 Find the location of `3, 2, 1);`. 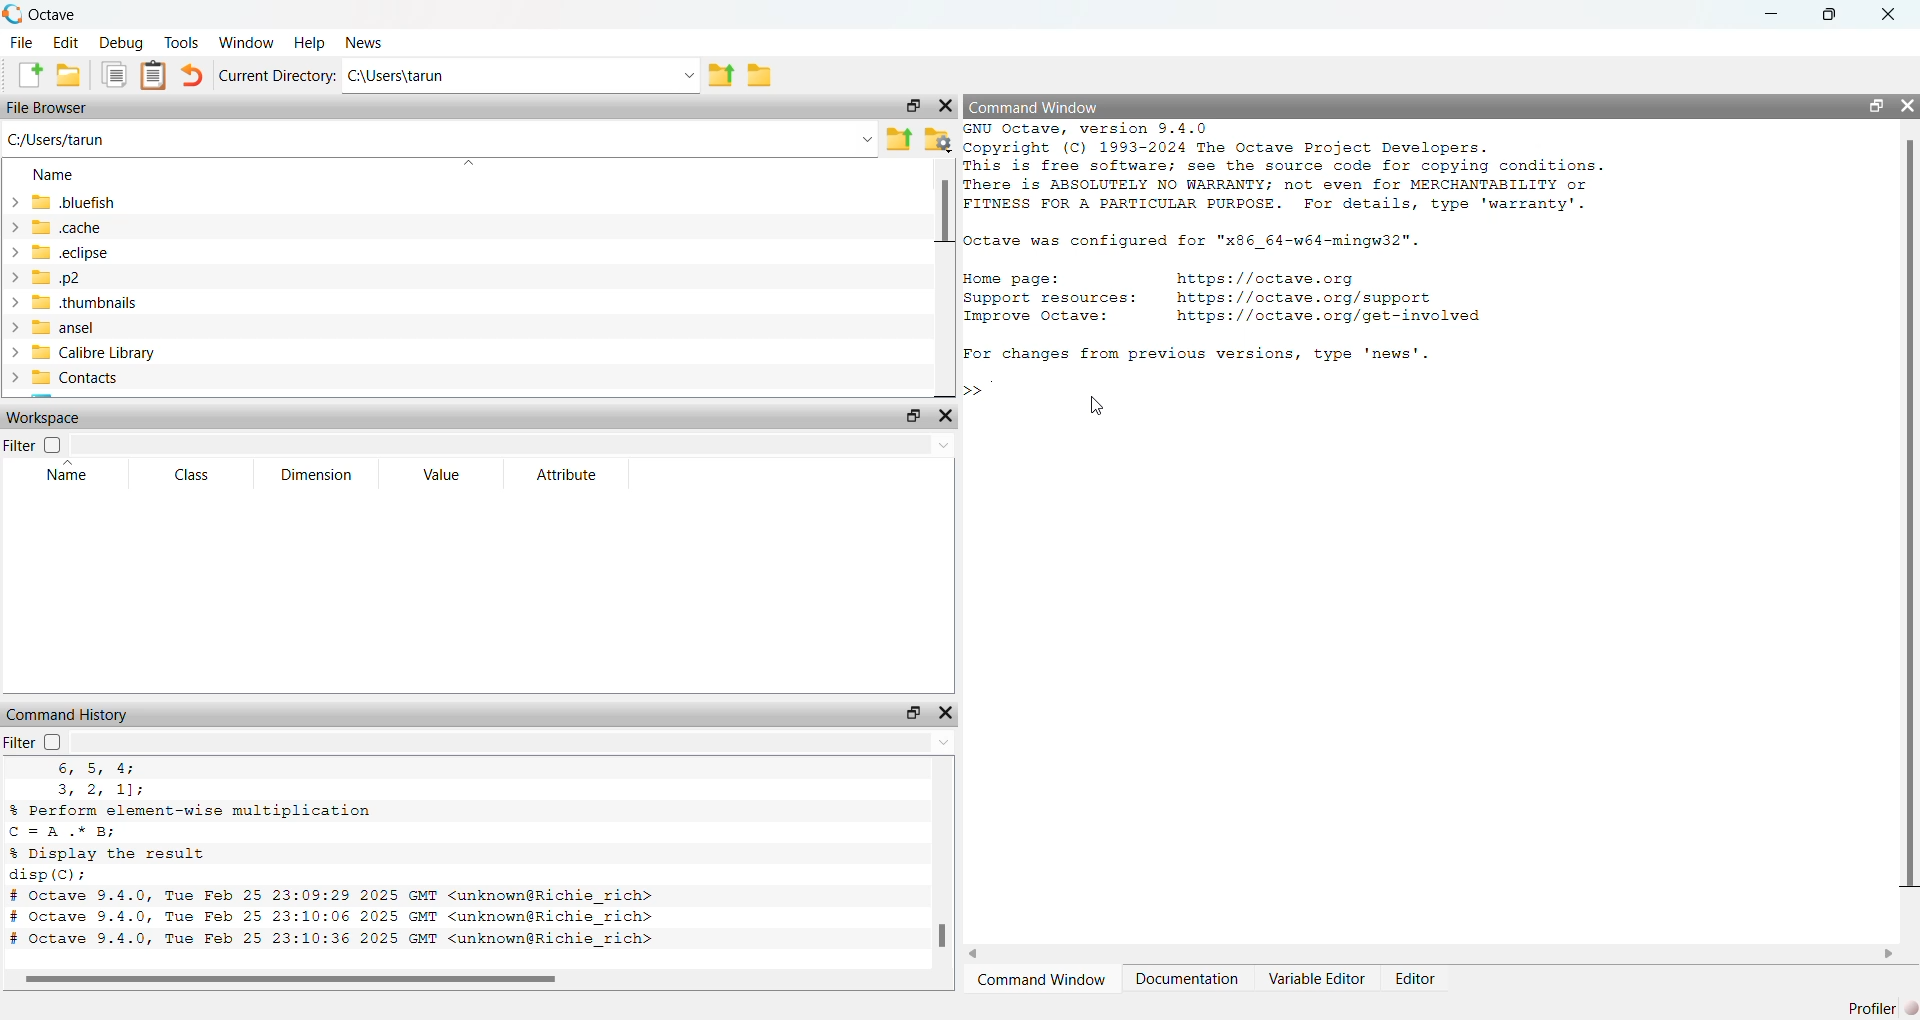

3, 2, 1); is located at coordinates (97, 790).